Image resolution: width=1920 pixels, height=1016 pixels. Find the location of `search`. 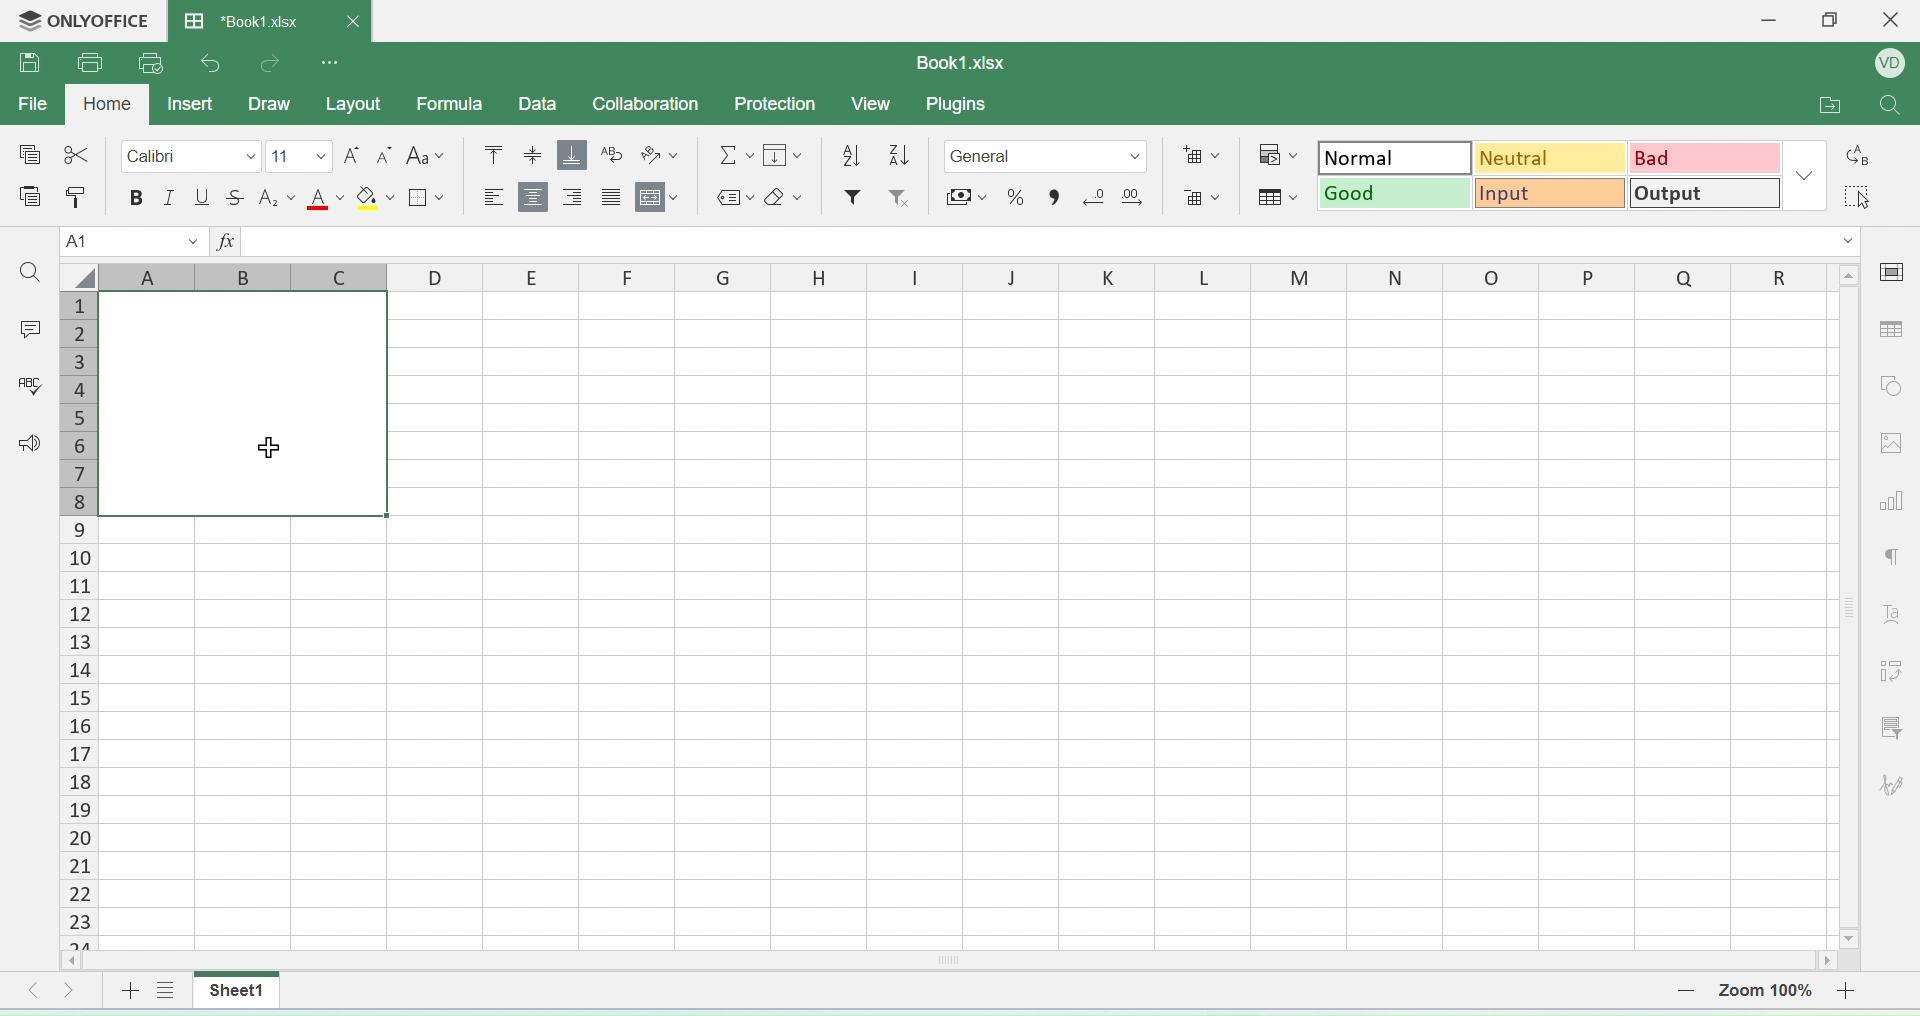

search is located at coordinates (31, 274).